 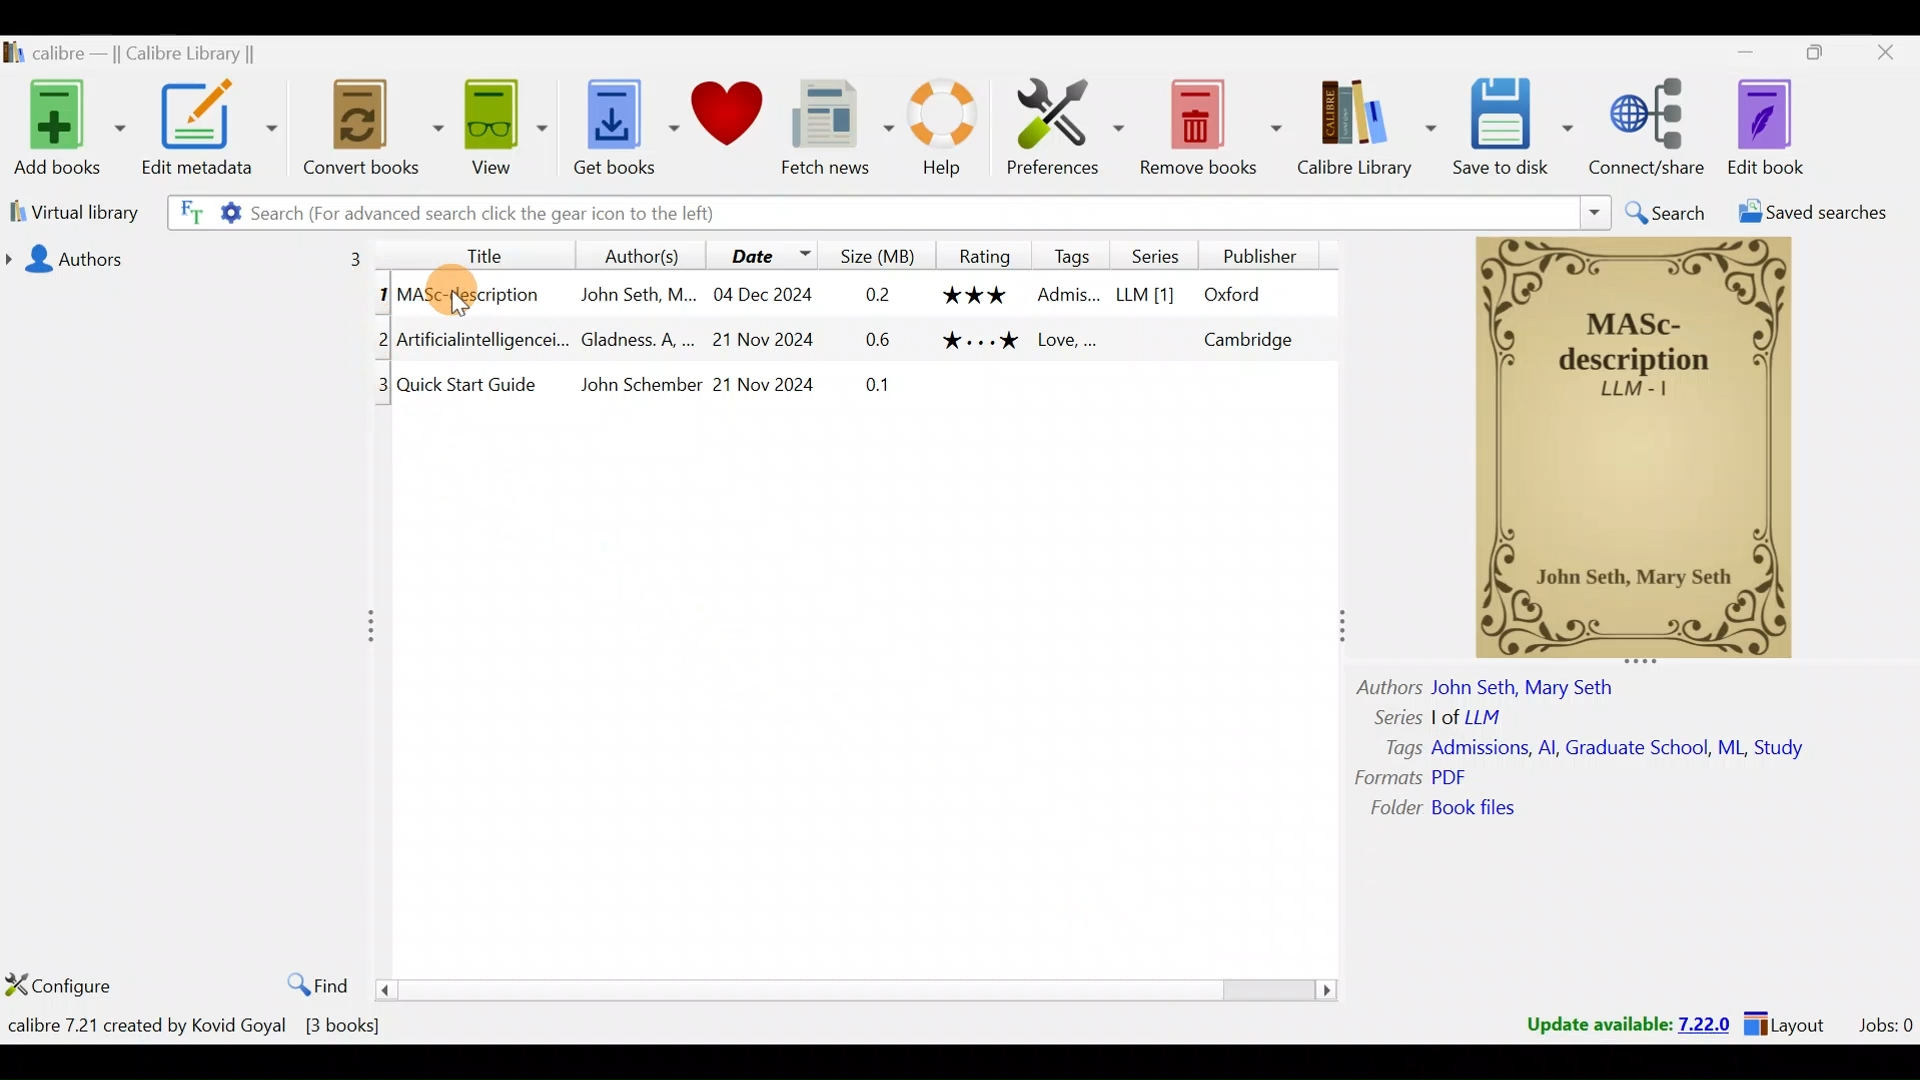 I want to click on , so click(x=1485, y=811).